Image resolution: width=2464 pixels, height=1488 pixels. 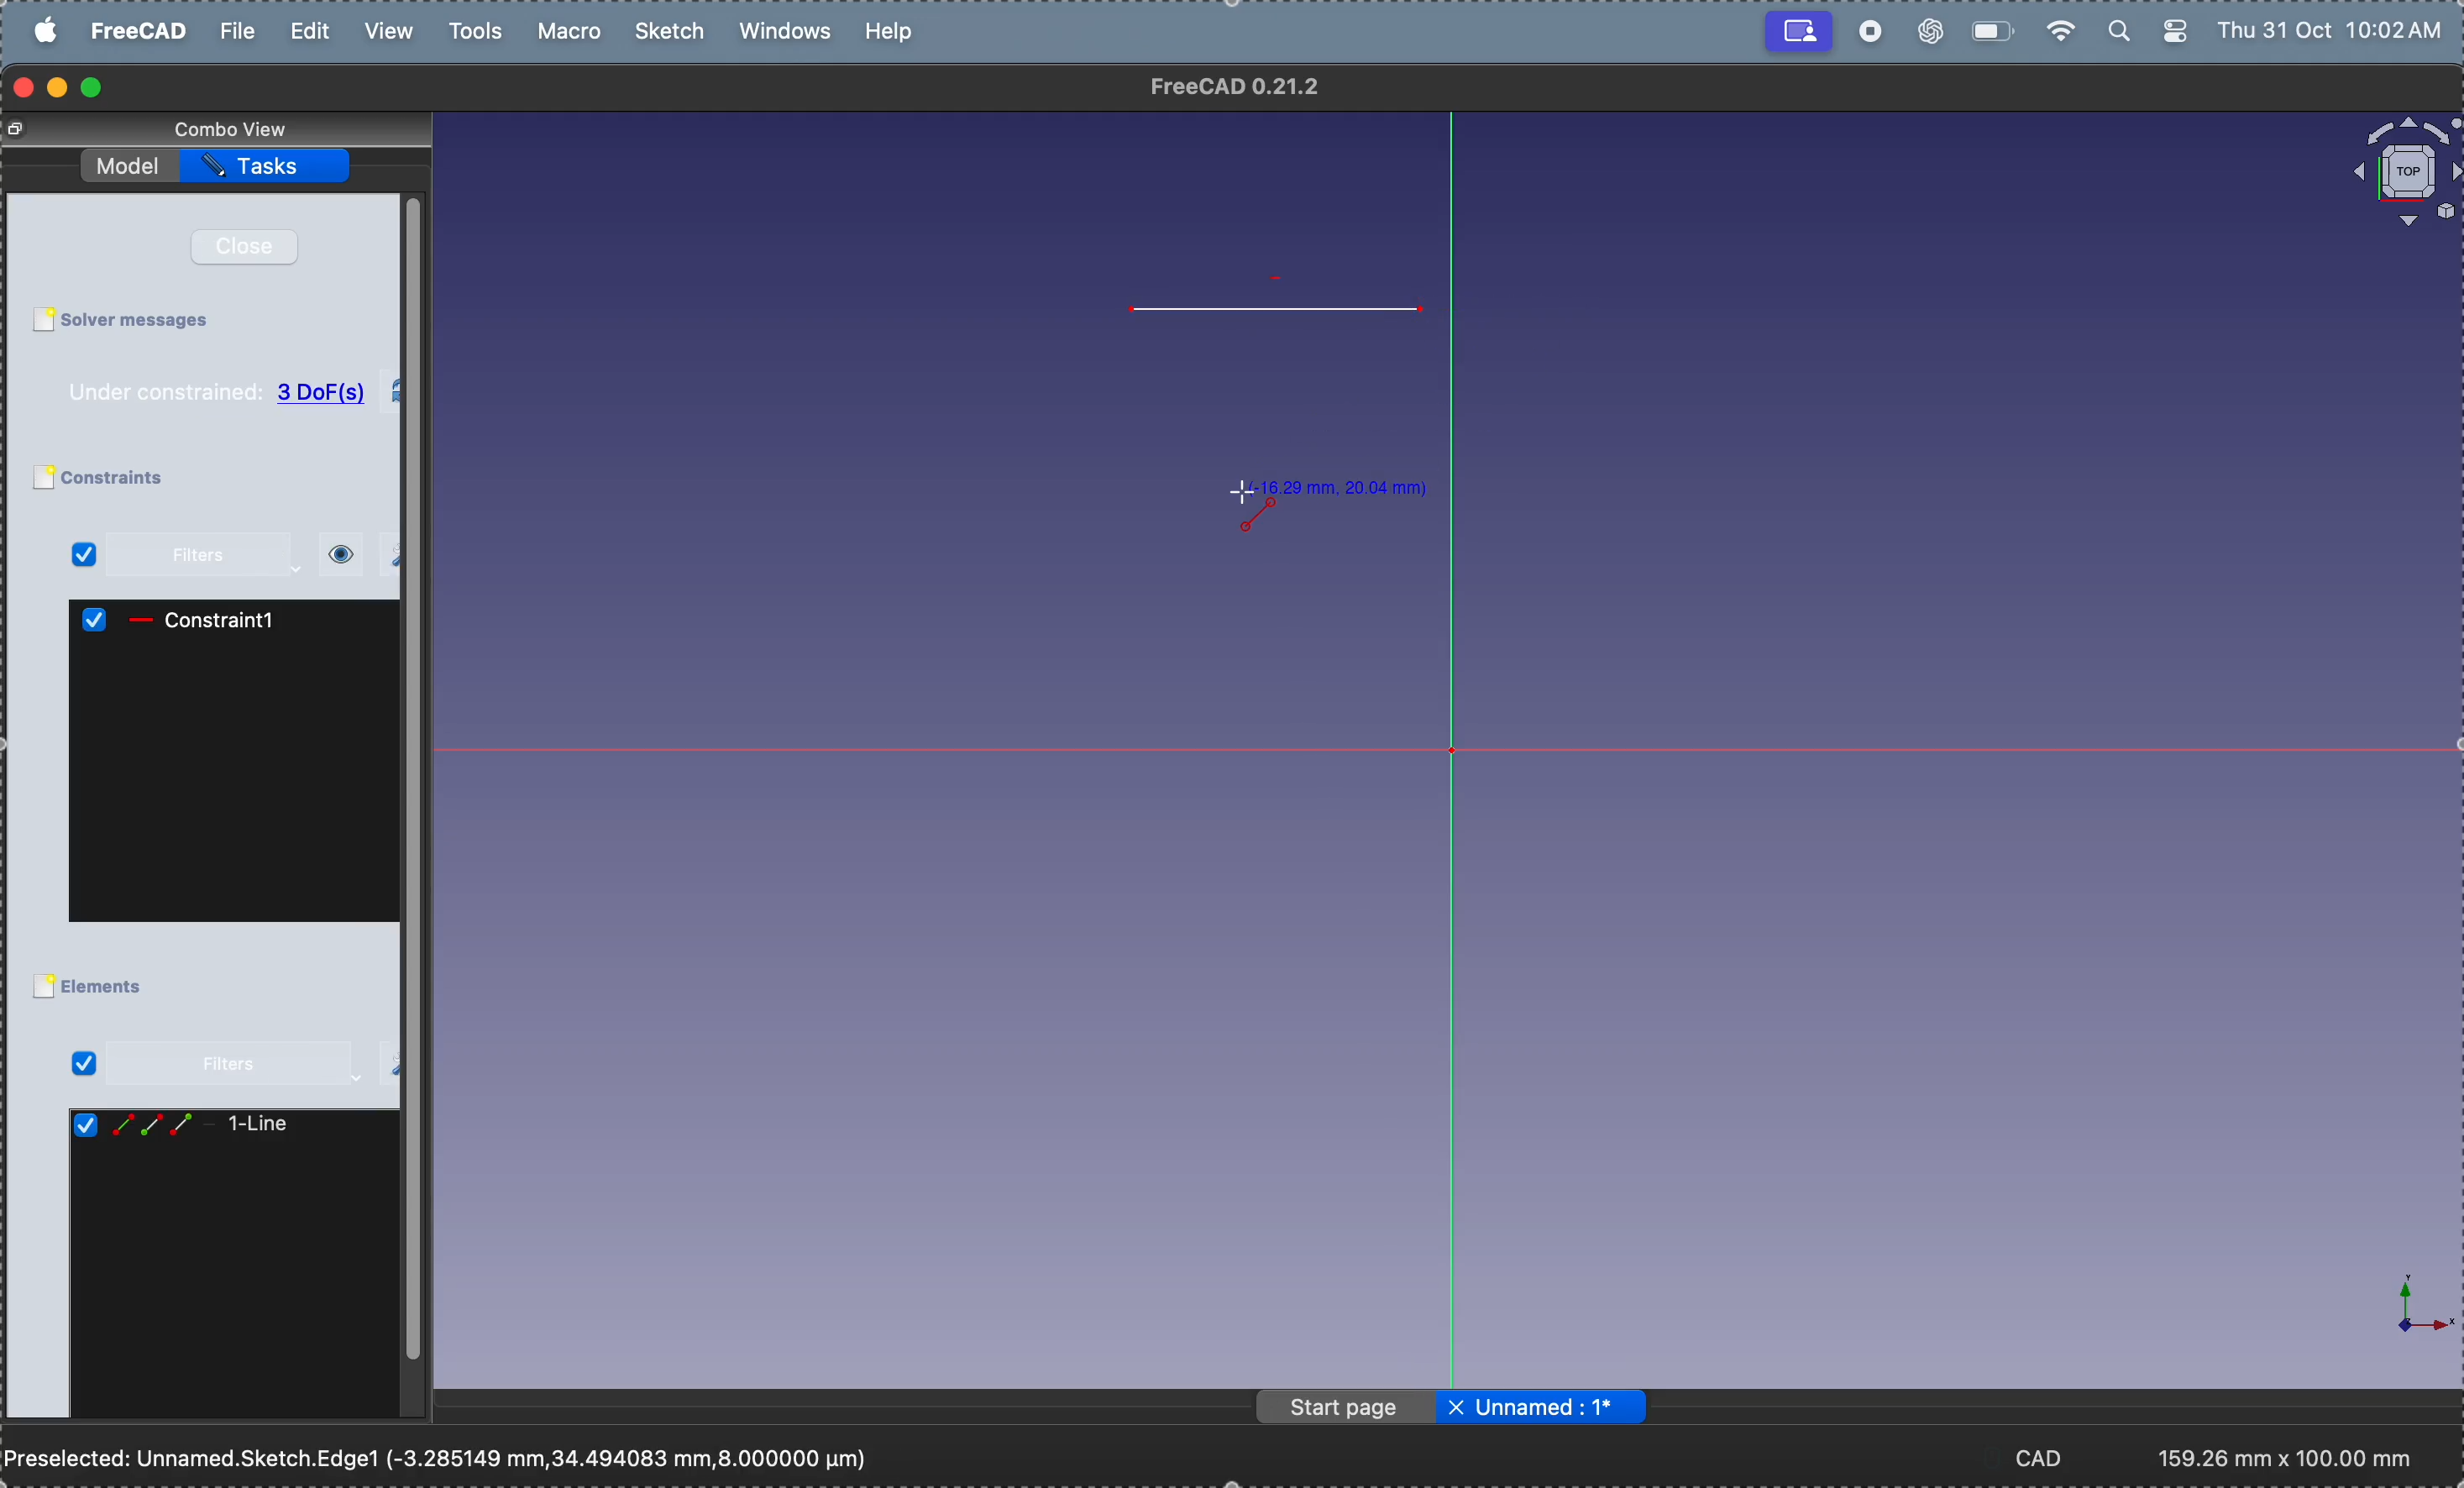 I want to click on Thu 31 Oct 10:02 AM, so click(x=2335, y=34).